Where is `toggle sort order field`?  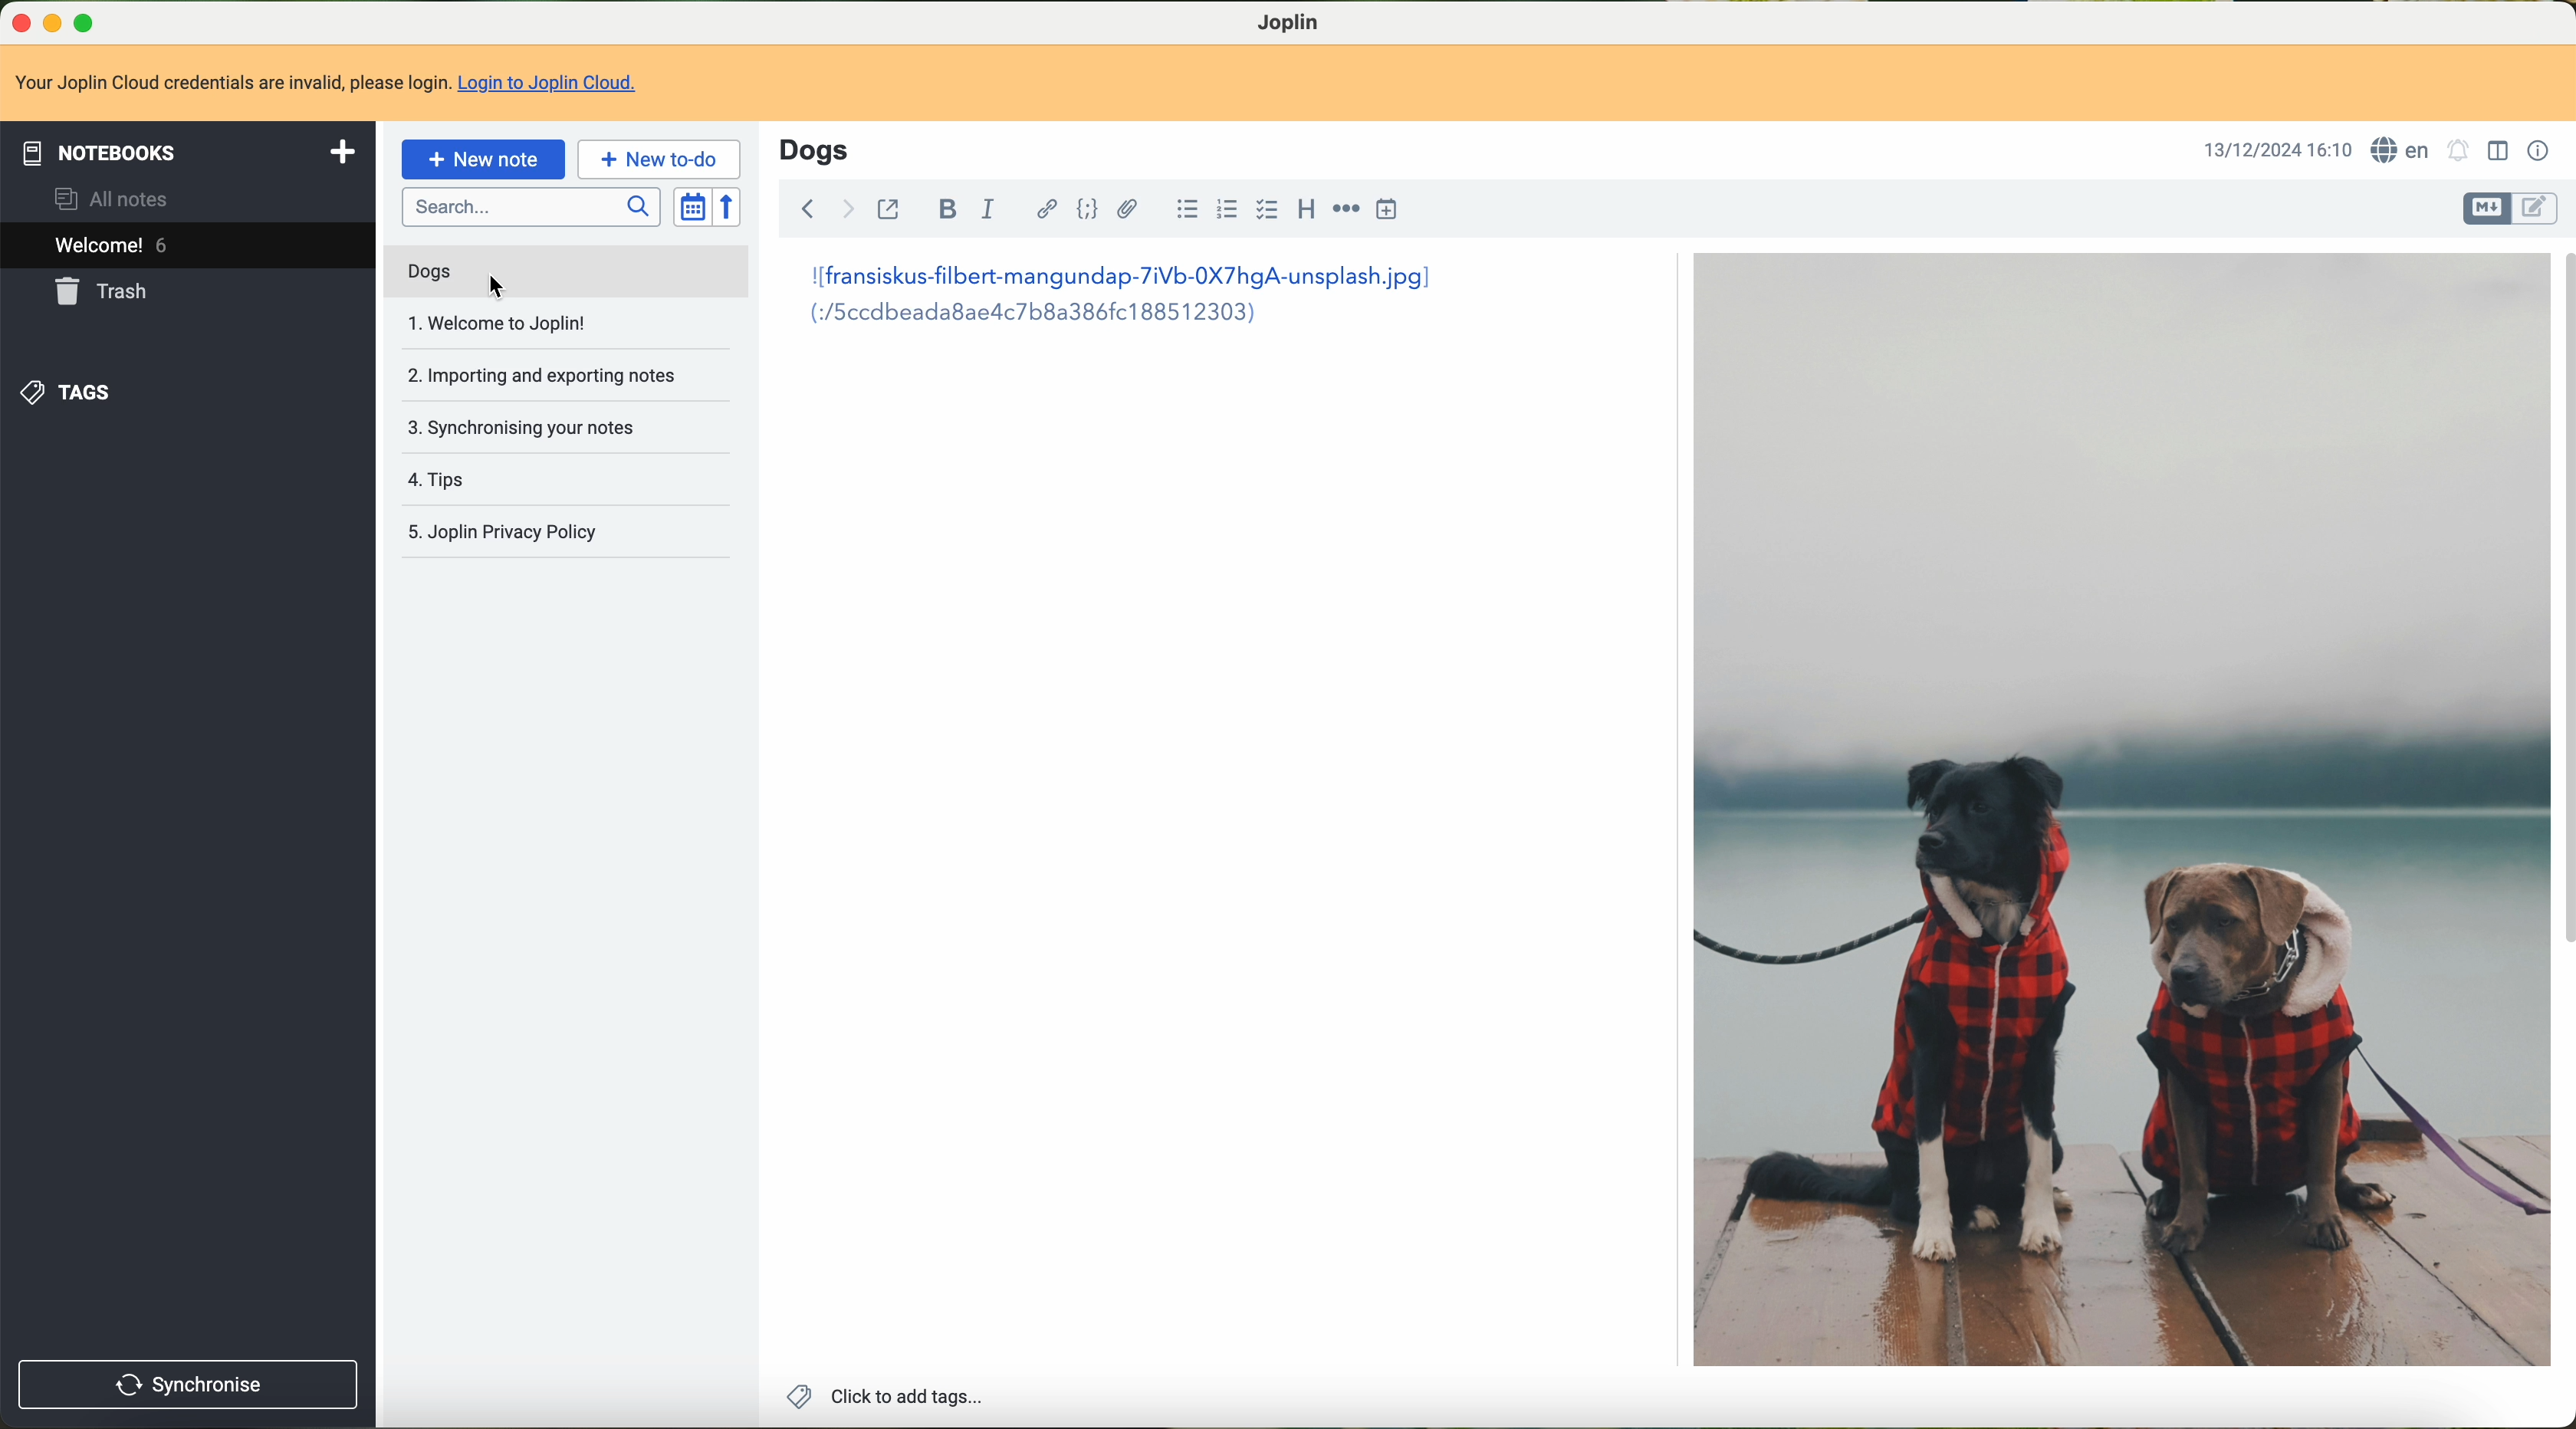 toggle sort order field is located at coordinates (692, 207).